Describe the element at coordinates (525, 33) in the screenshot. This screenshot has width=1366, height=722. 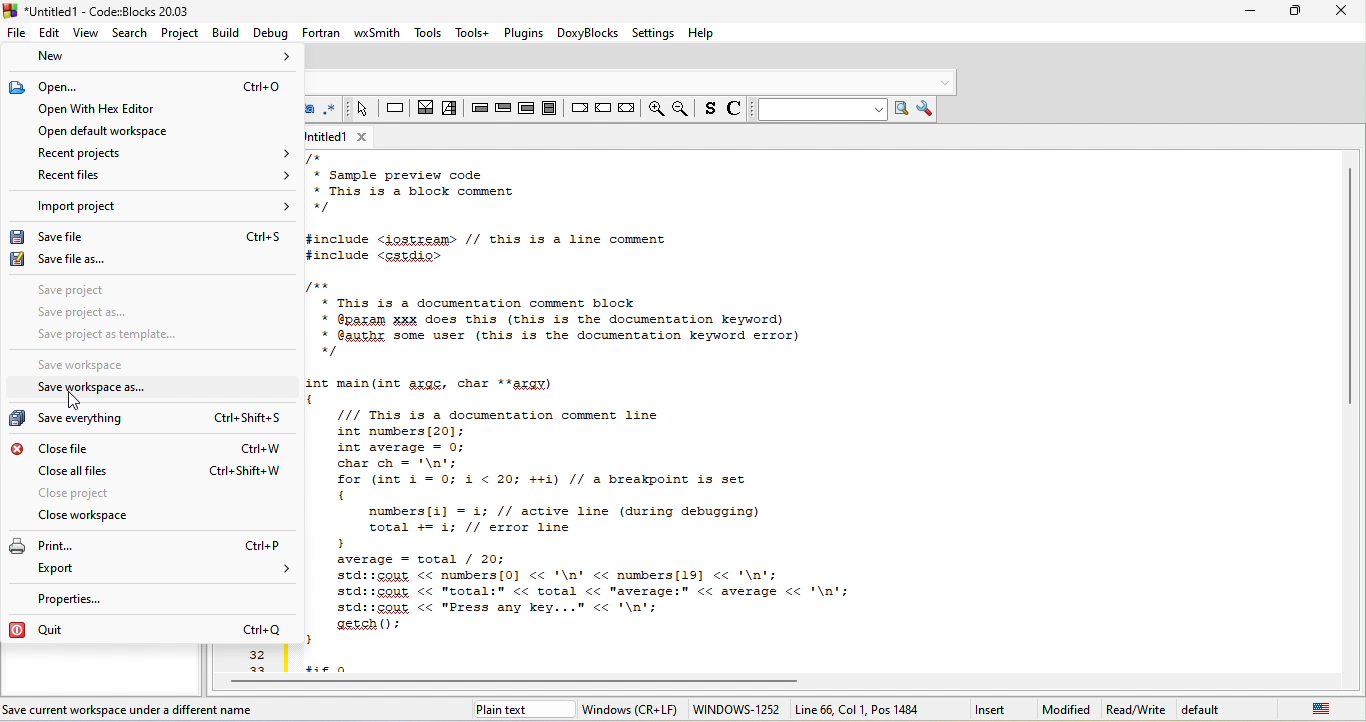
I see `plugins` at that location.